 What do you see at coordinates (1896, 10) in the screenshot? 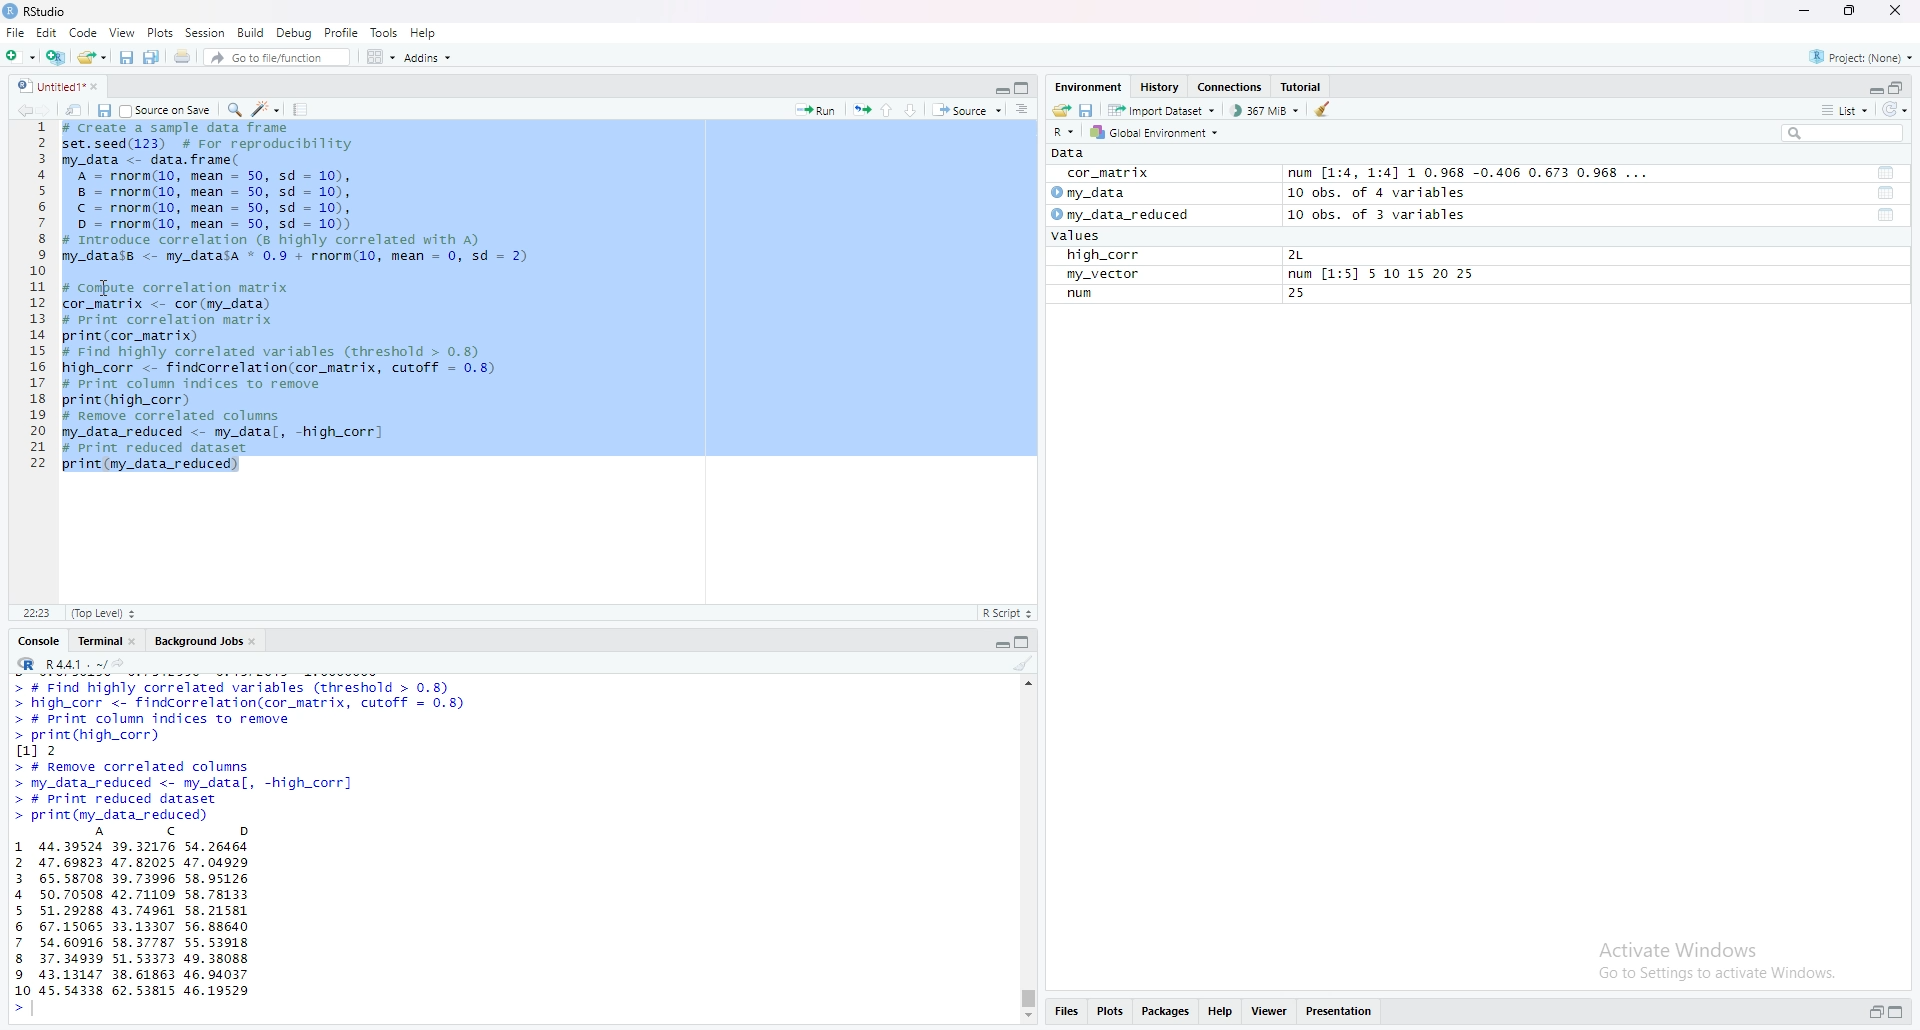
I see `close` at bounding box center [1896, 10].